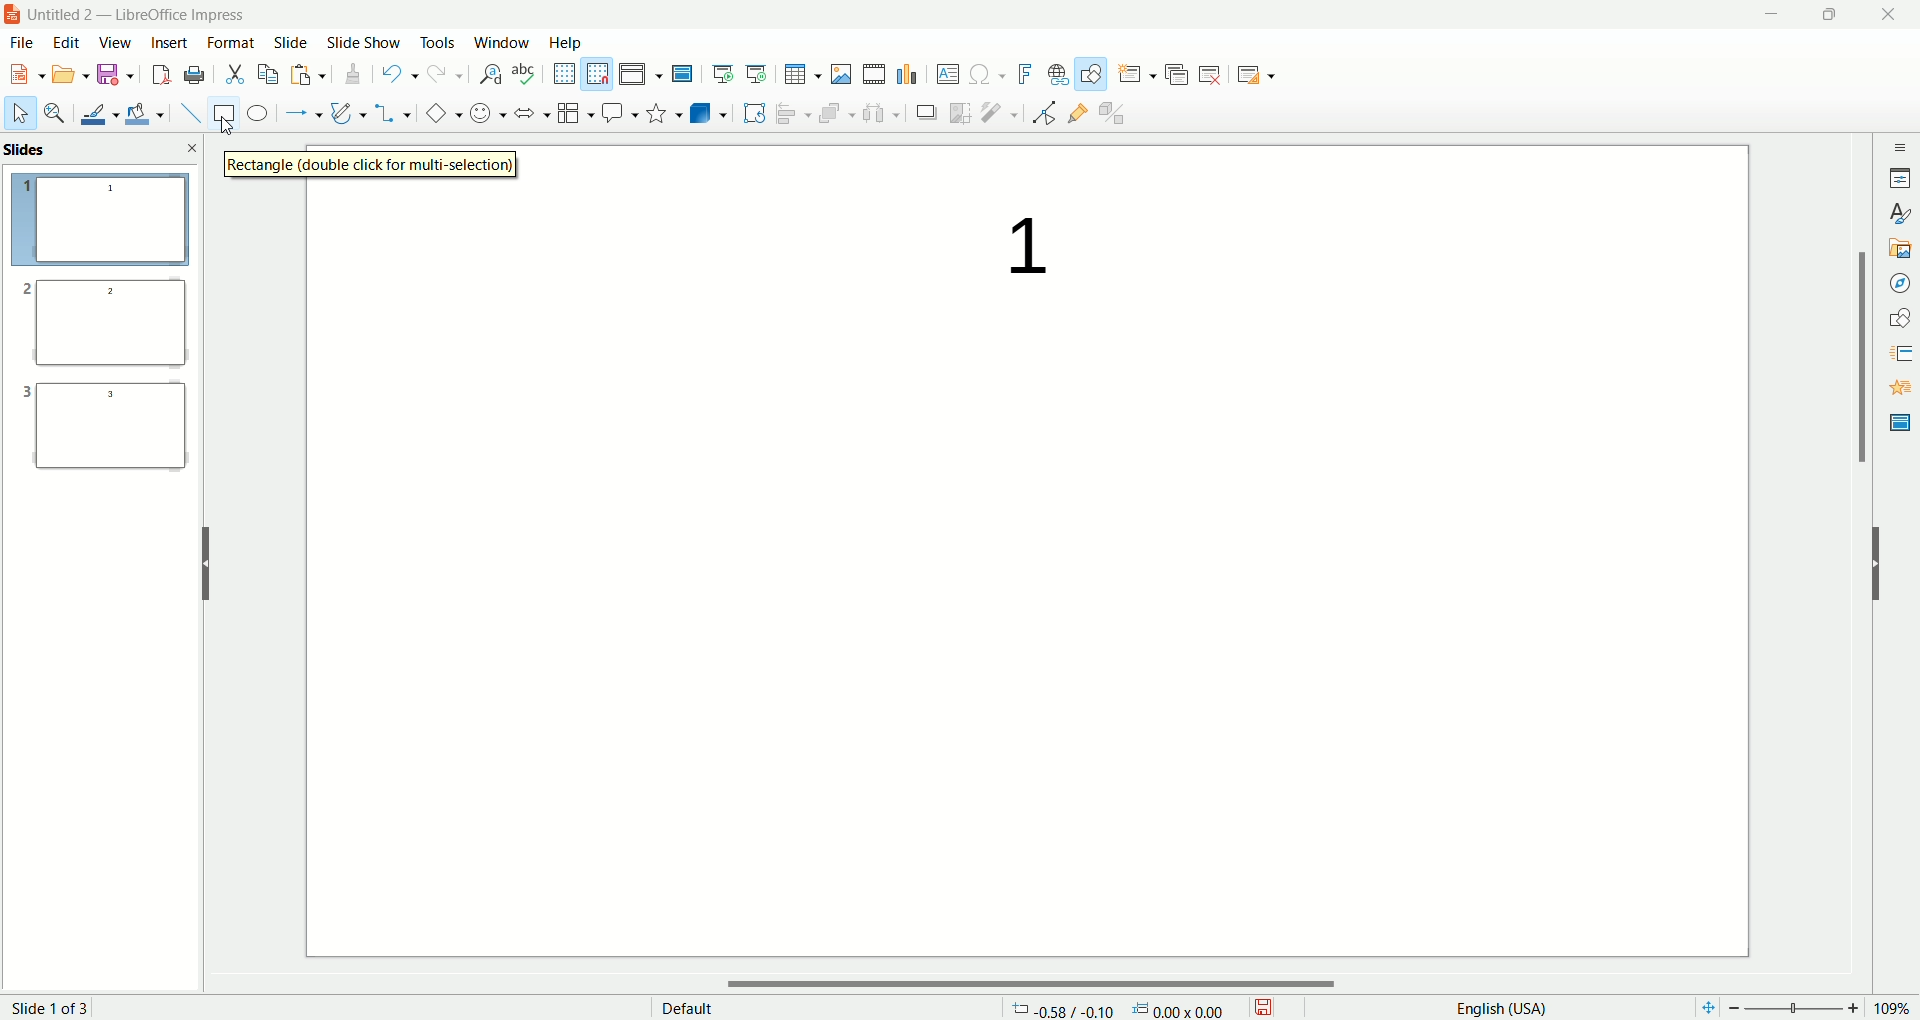 Image resolution: width=1920 pixels, height=1020 pixels. I want to click on shapes, so click(1900, 315).